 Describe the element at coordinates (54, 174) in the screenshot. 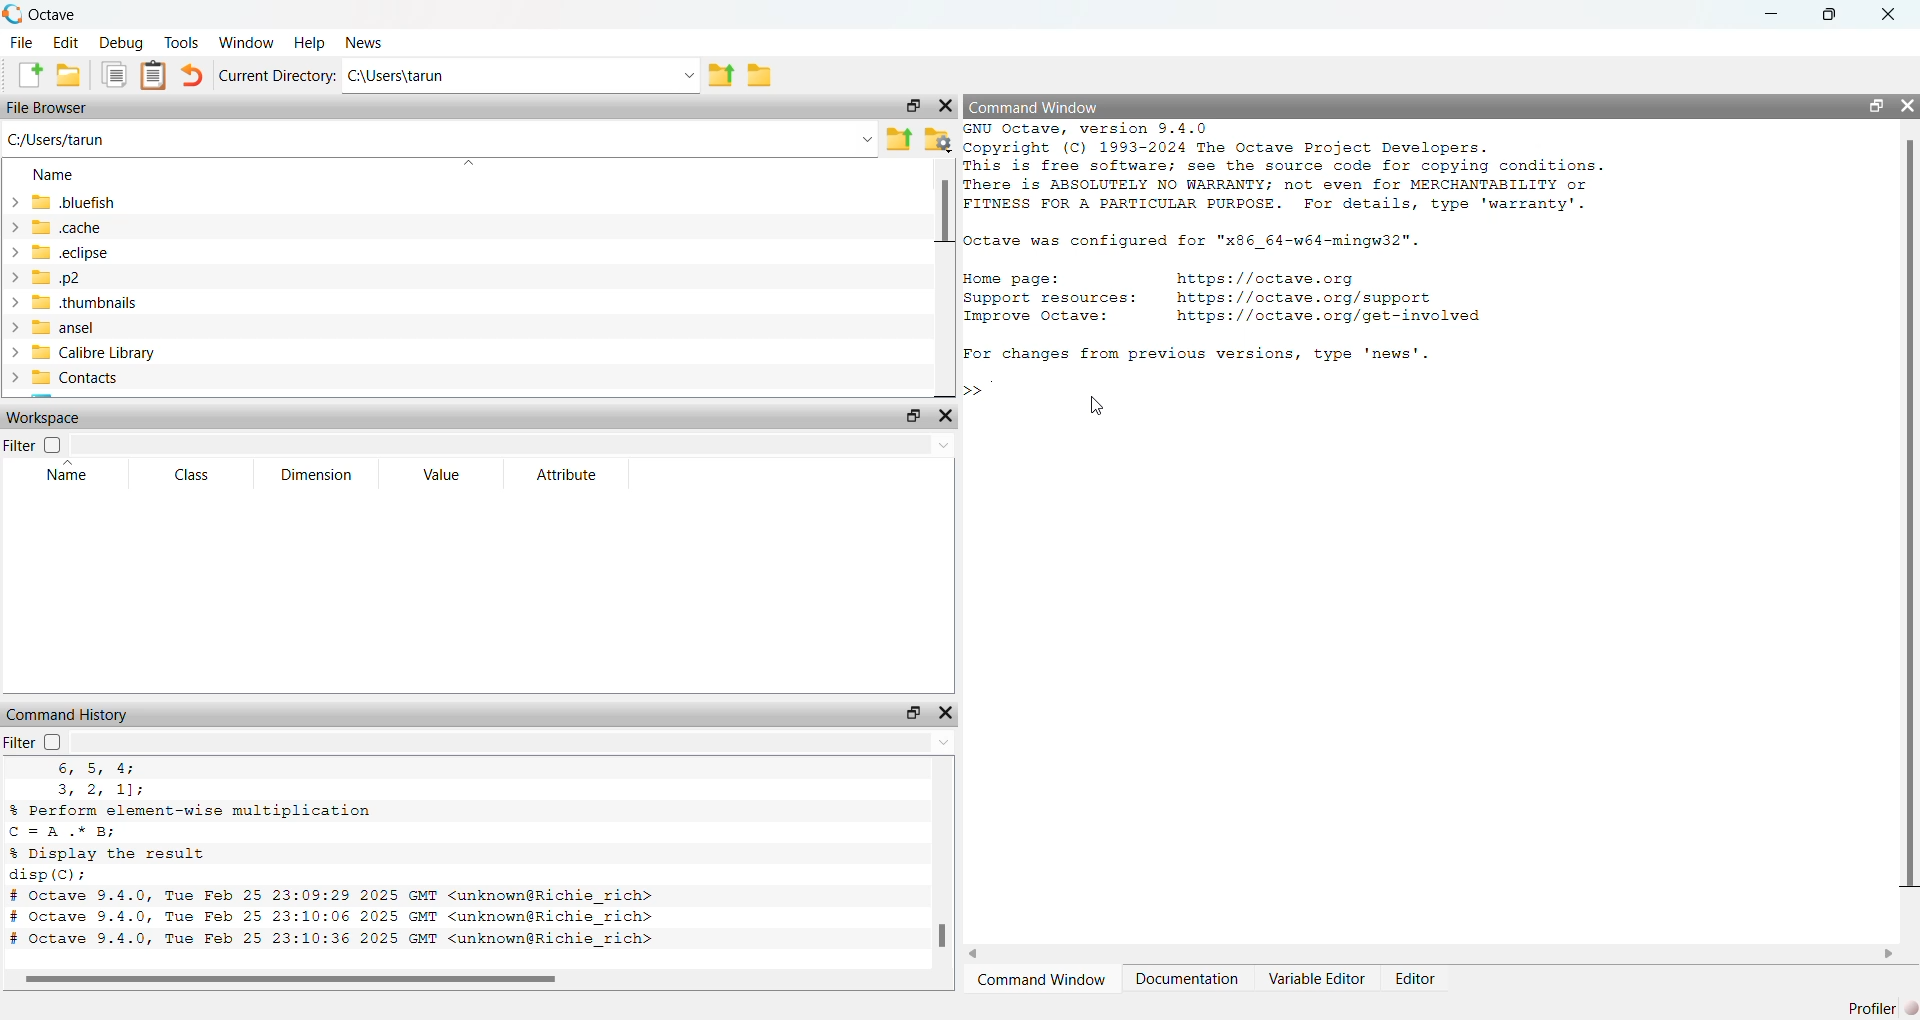

I see `Name` at that location.